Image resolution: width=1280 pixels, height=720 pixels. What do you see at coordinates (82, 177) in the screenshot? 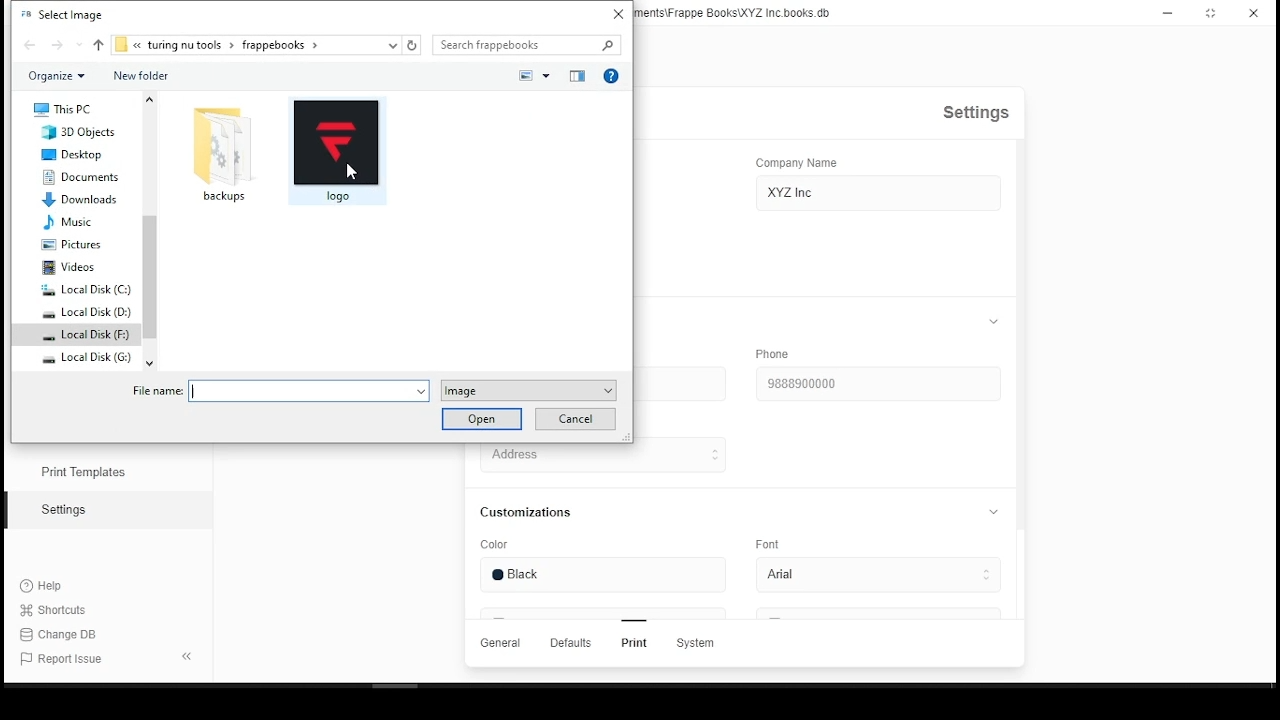
I see `documents` at bounding box center [82, 177].